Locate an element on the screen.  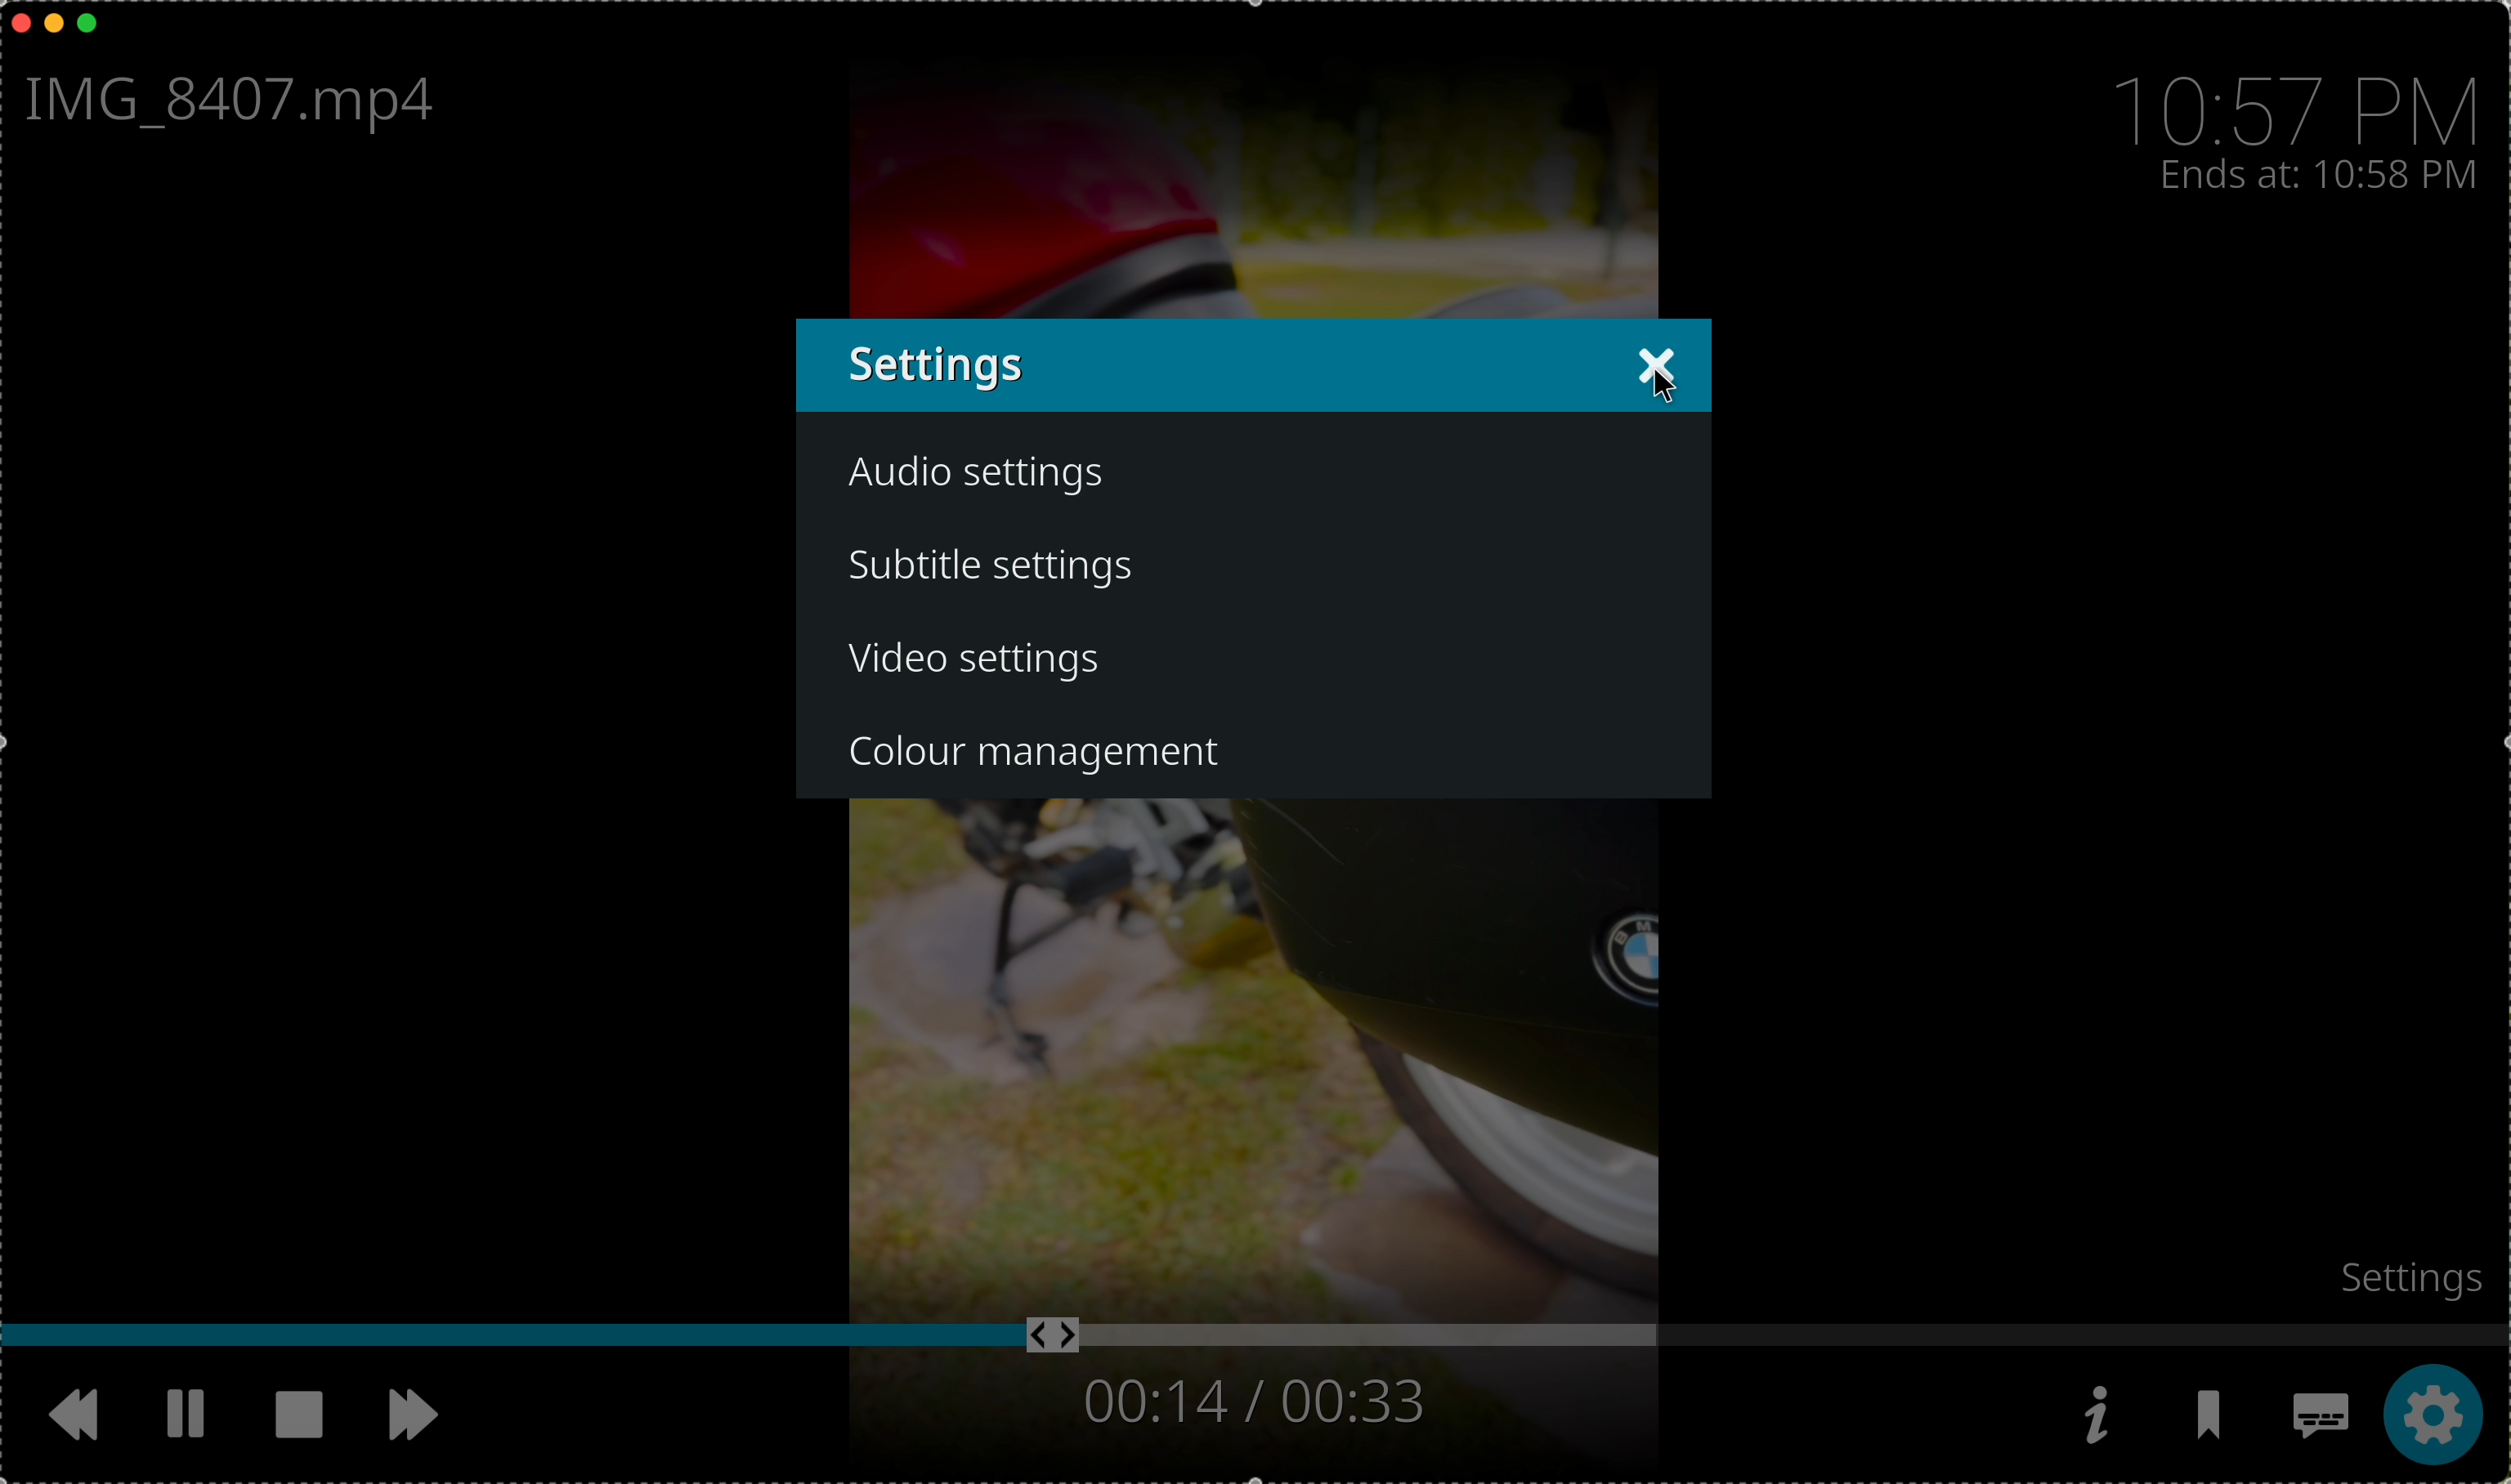
IMG_8407.mp4 is located at coordinates (240, 104).